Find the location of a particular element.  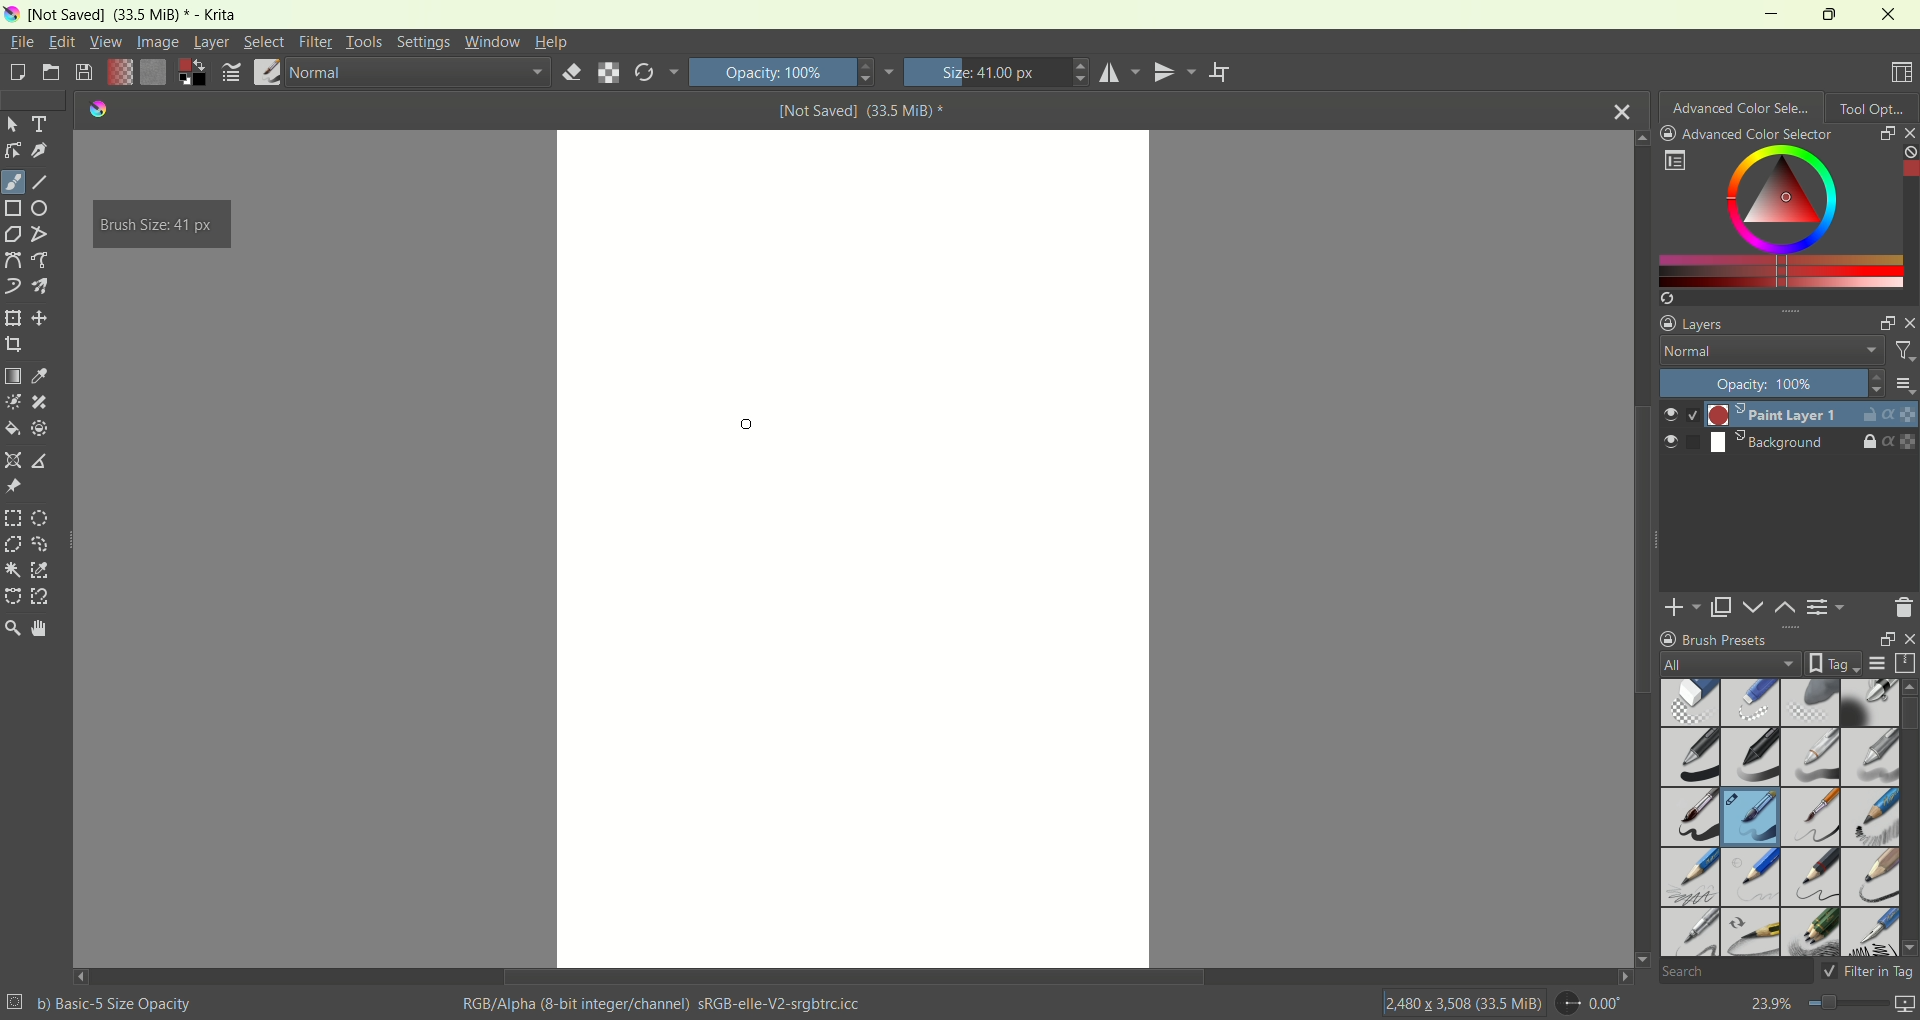

bezier curve selection is located at coordinates (13, 595).